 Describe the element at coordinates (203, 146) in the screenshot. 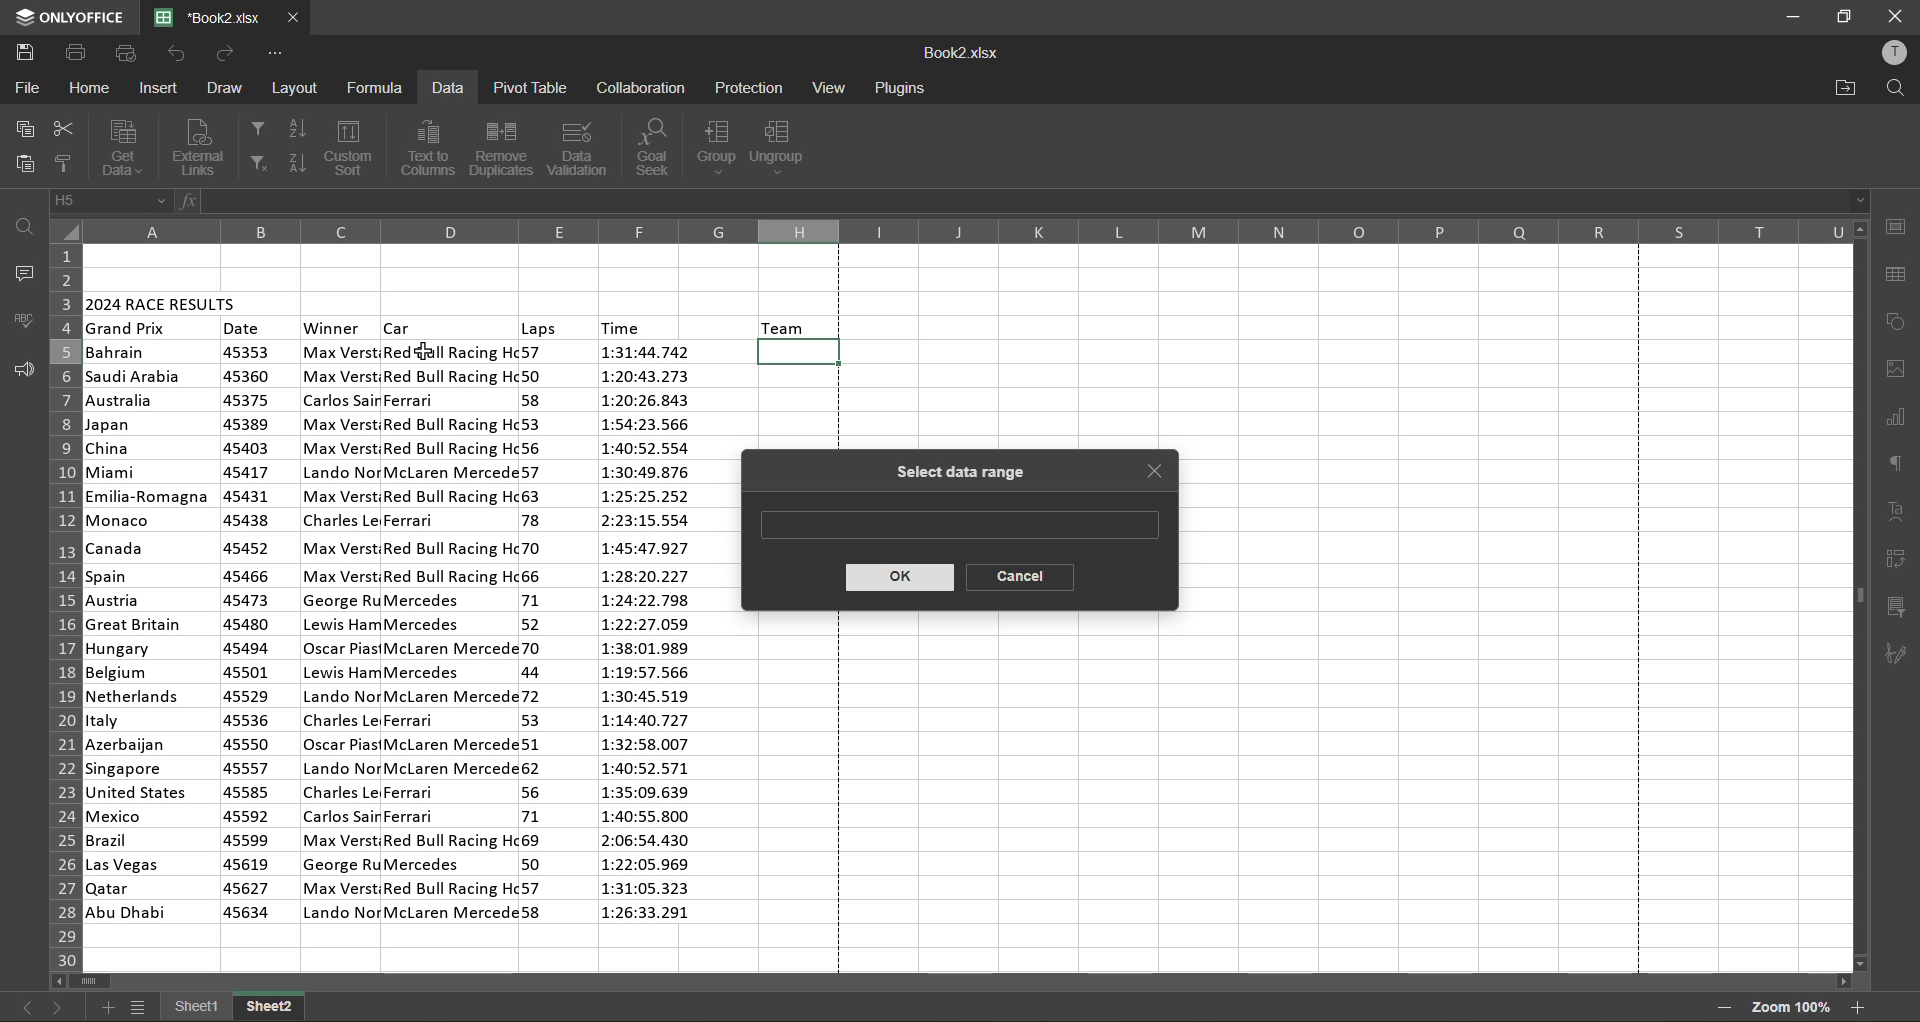

I see `external links` at that location.